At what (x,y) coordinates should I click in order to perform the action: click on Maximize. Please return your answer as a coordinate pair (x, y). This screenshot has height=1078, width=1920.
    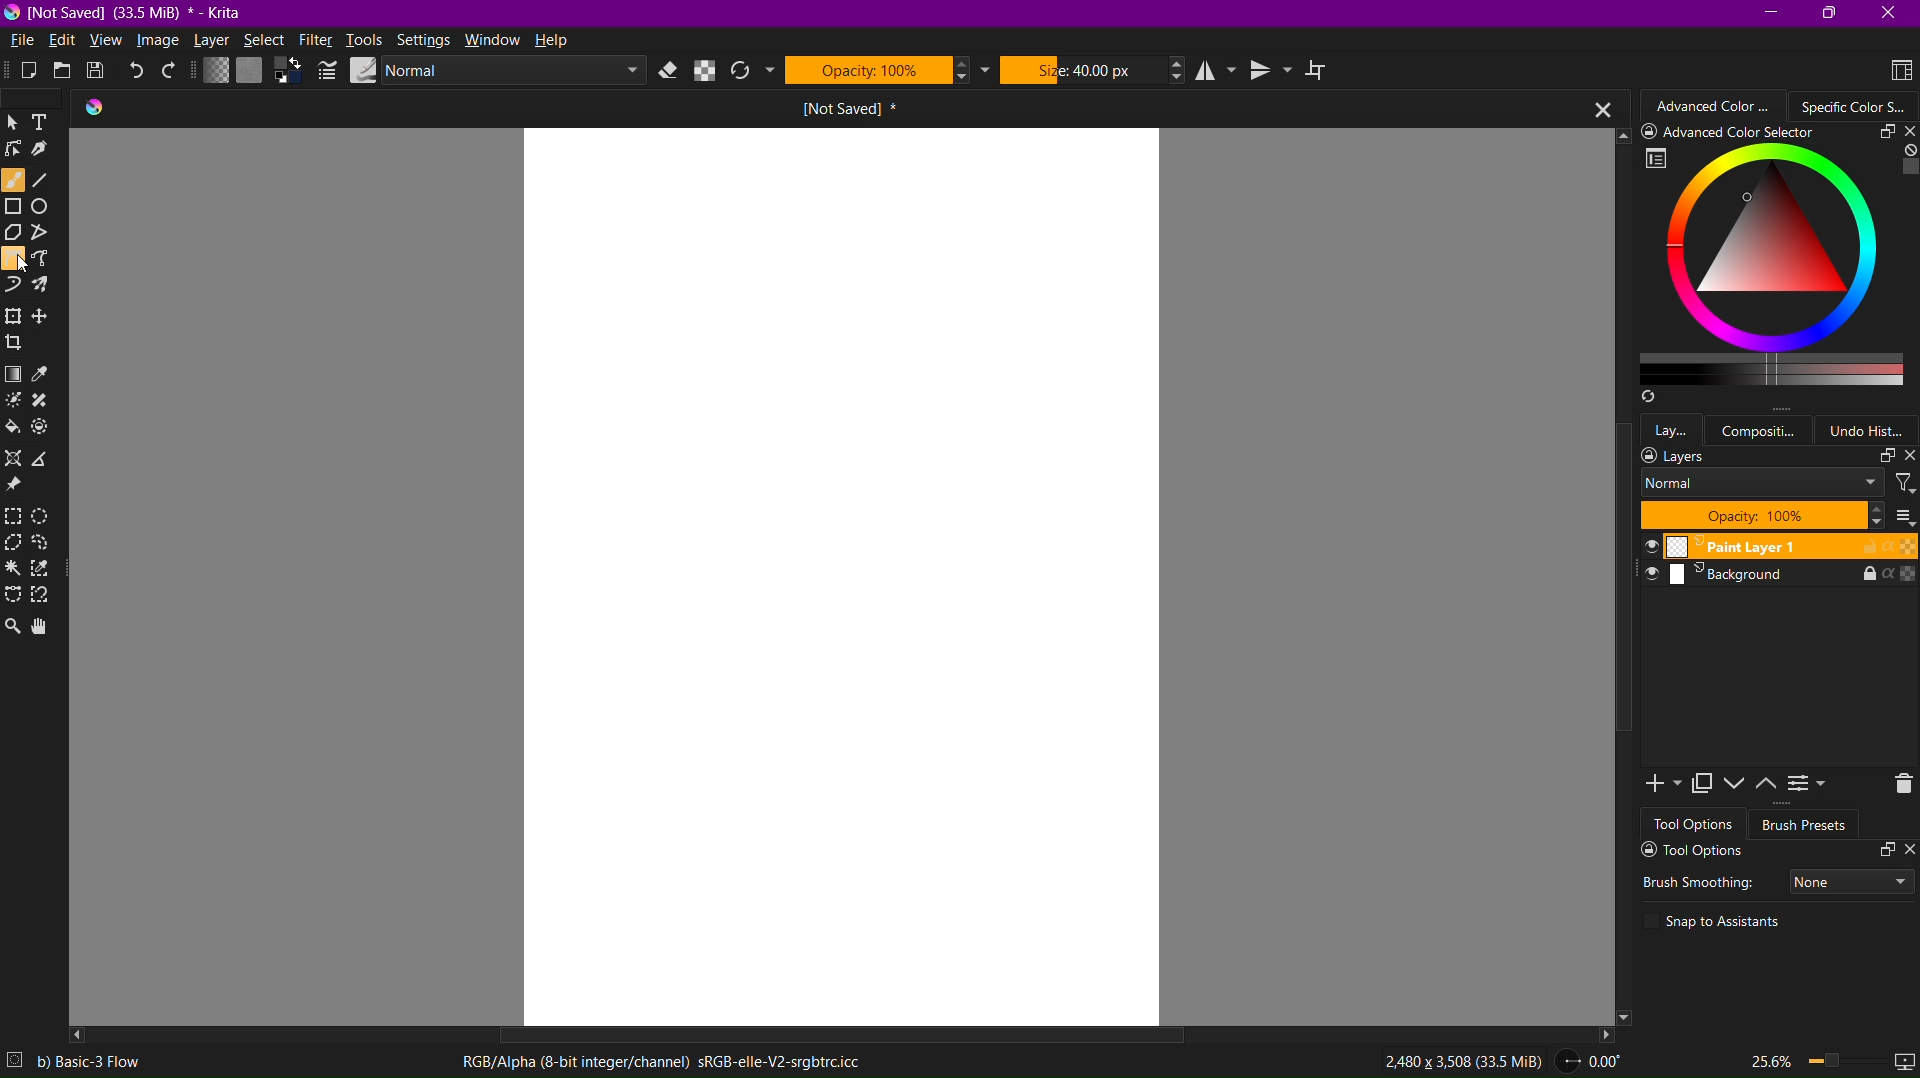
    Looking at the image, I should click on (1831, 15).